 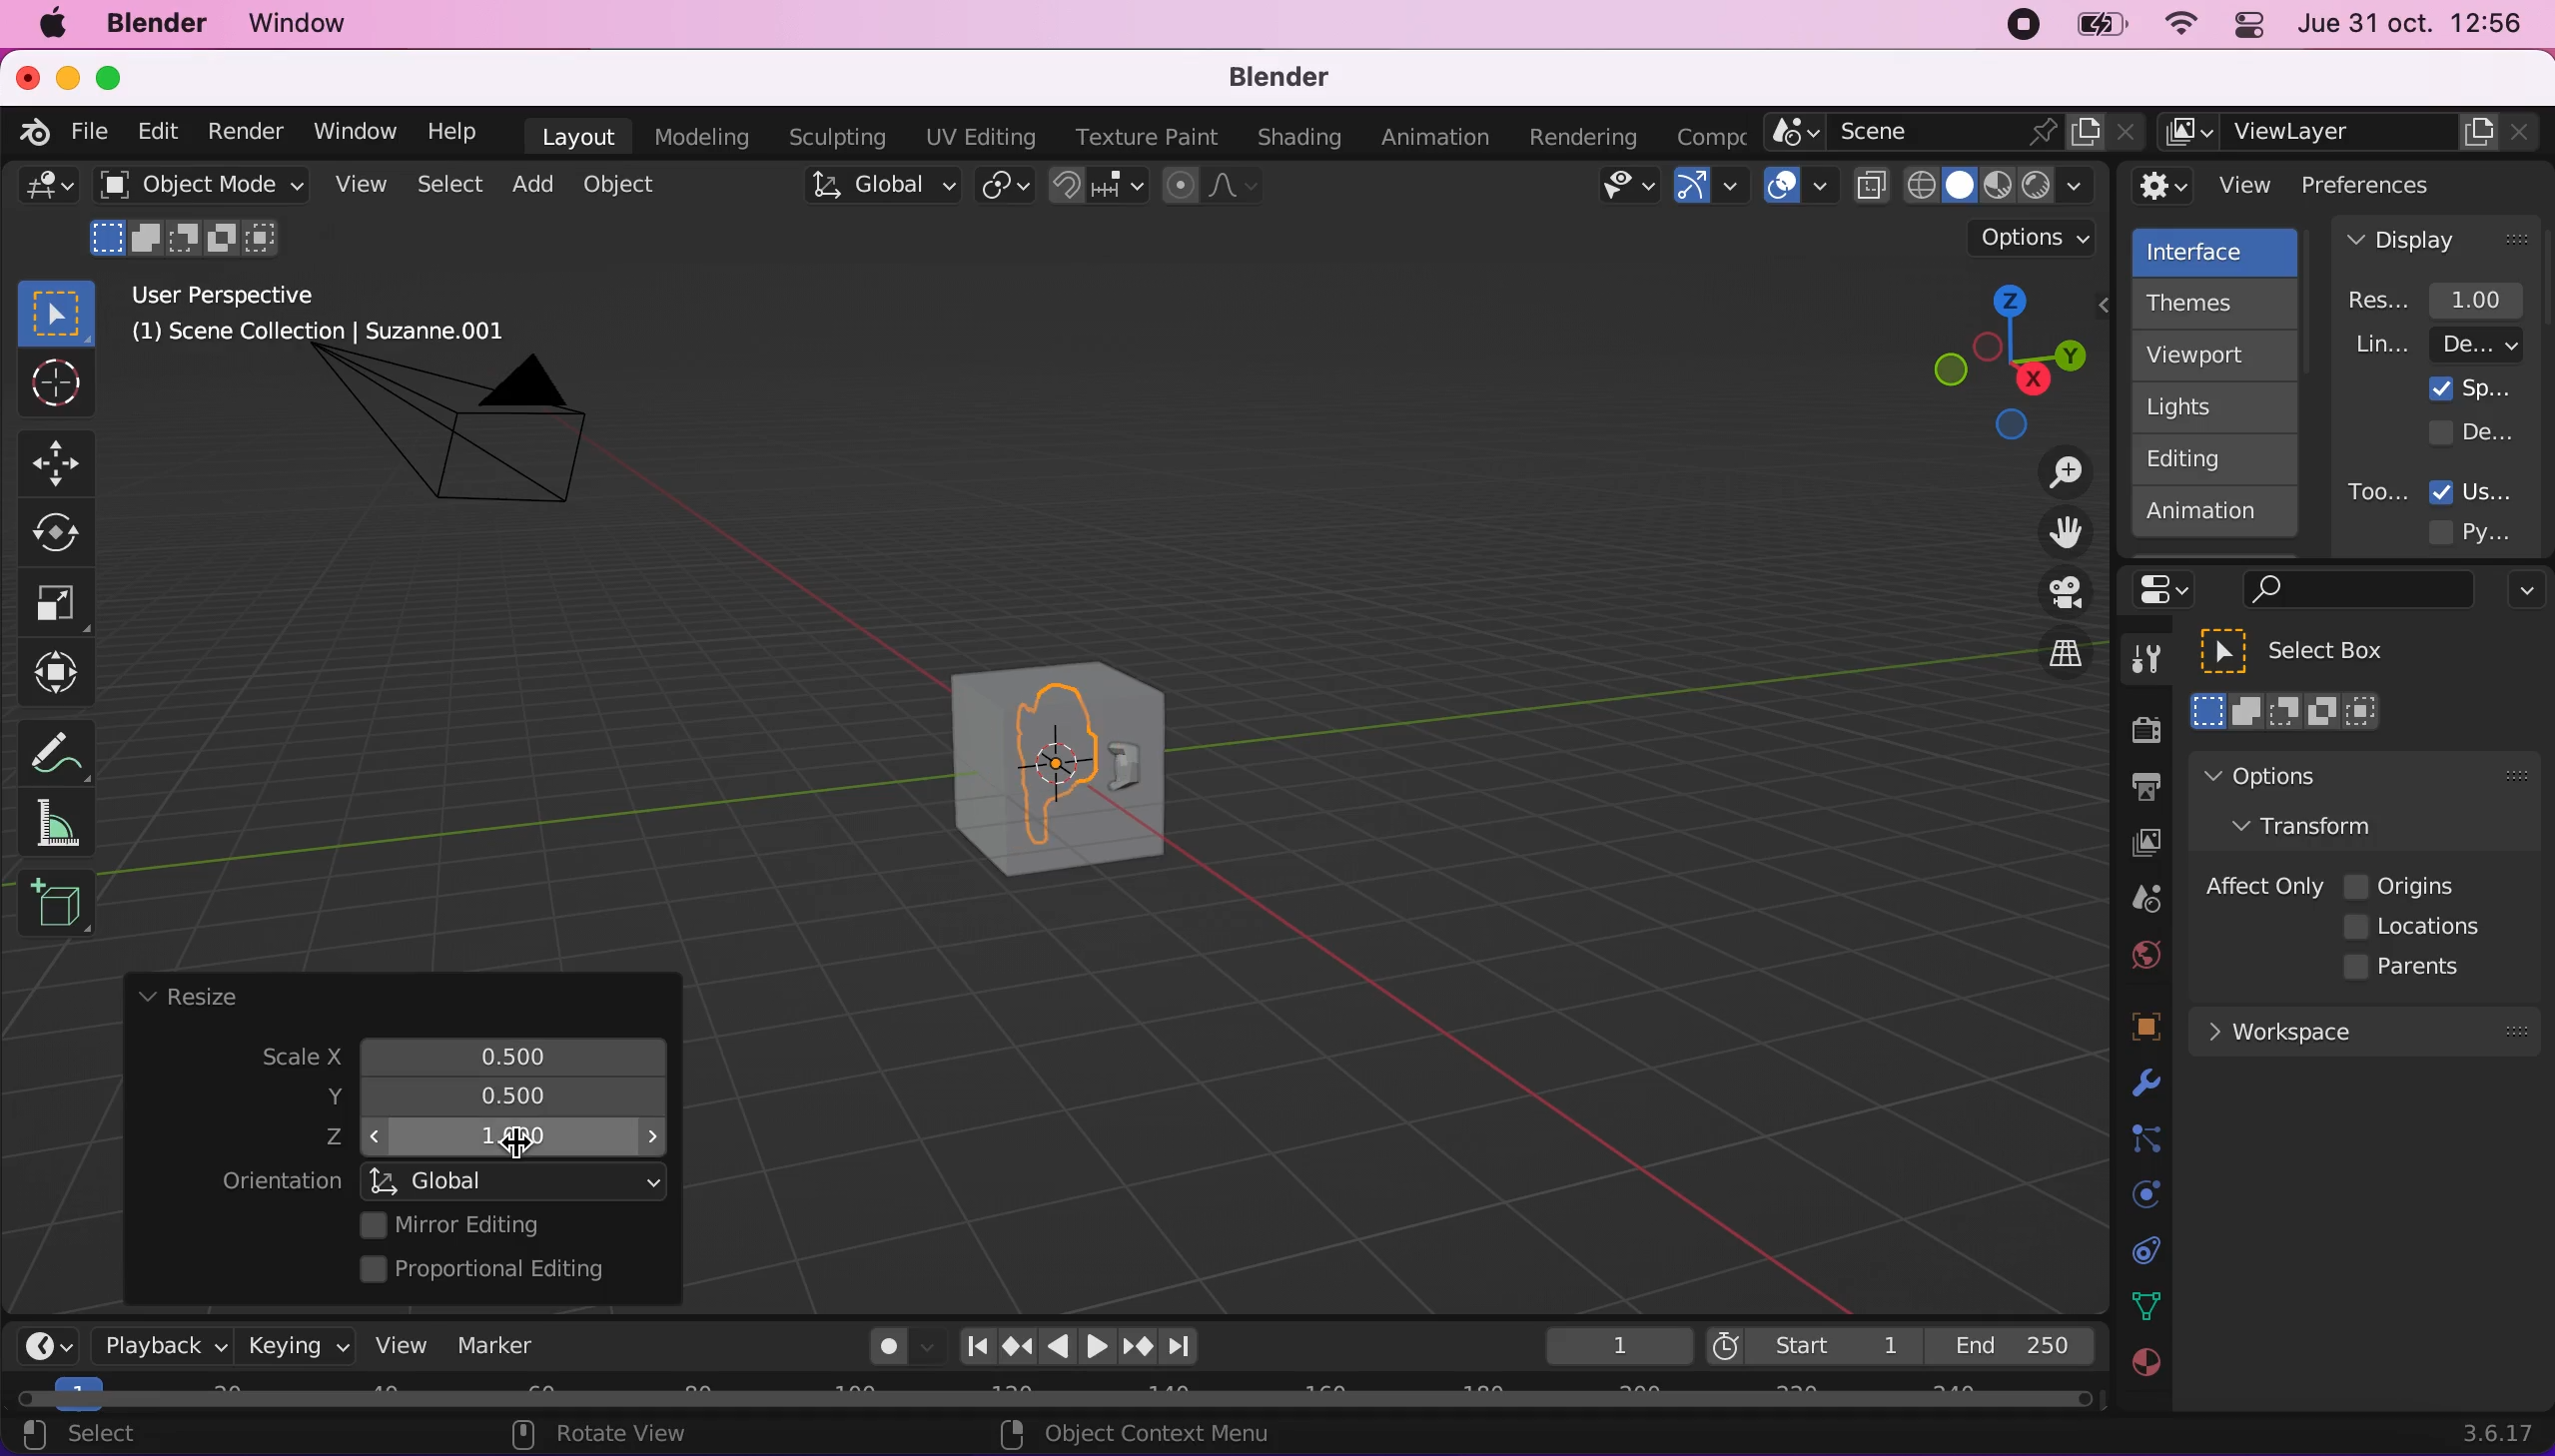 I want to click on keying, so click(x=294, y=1345).